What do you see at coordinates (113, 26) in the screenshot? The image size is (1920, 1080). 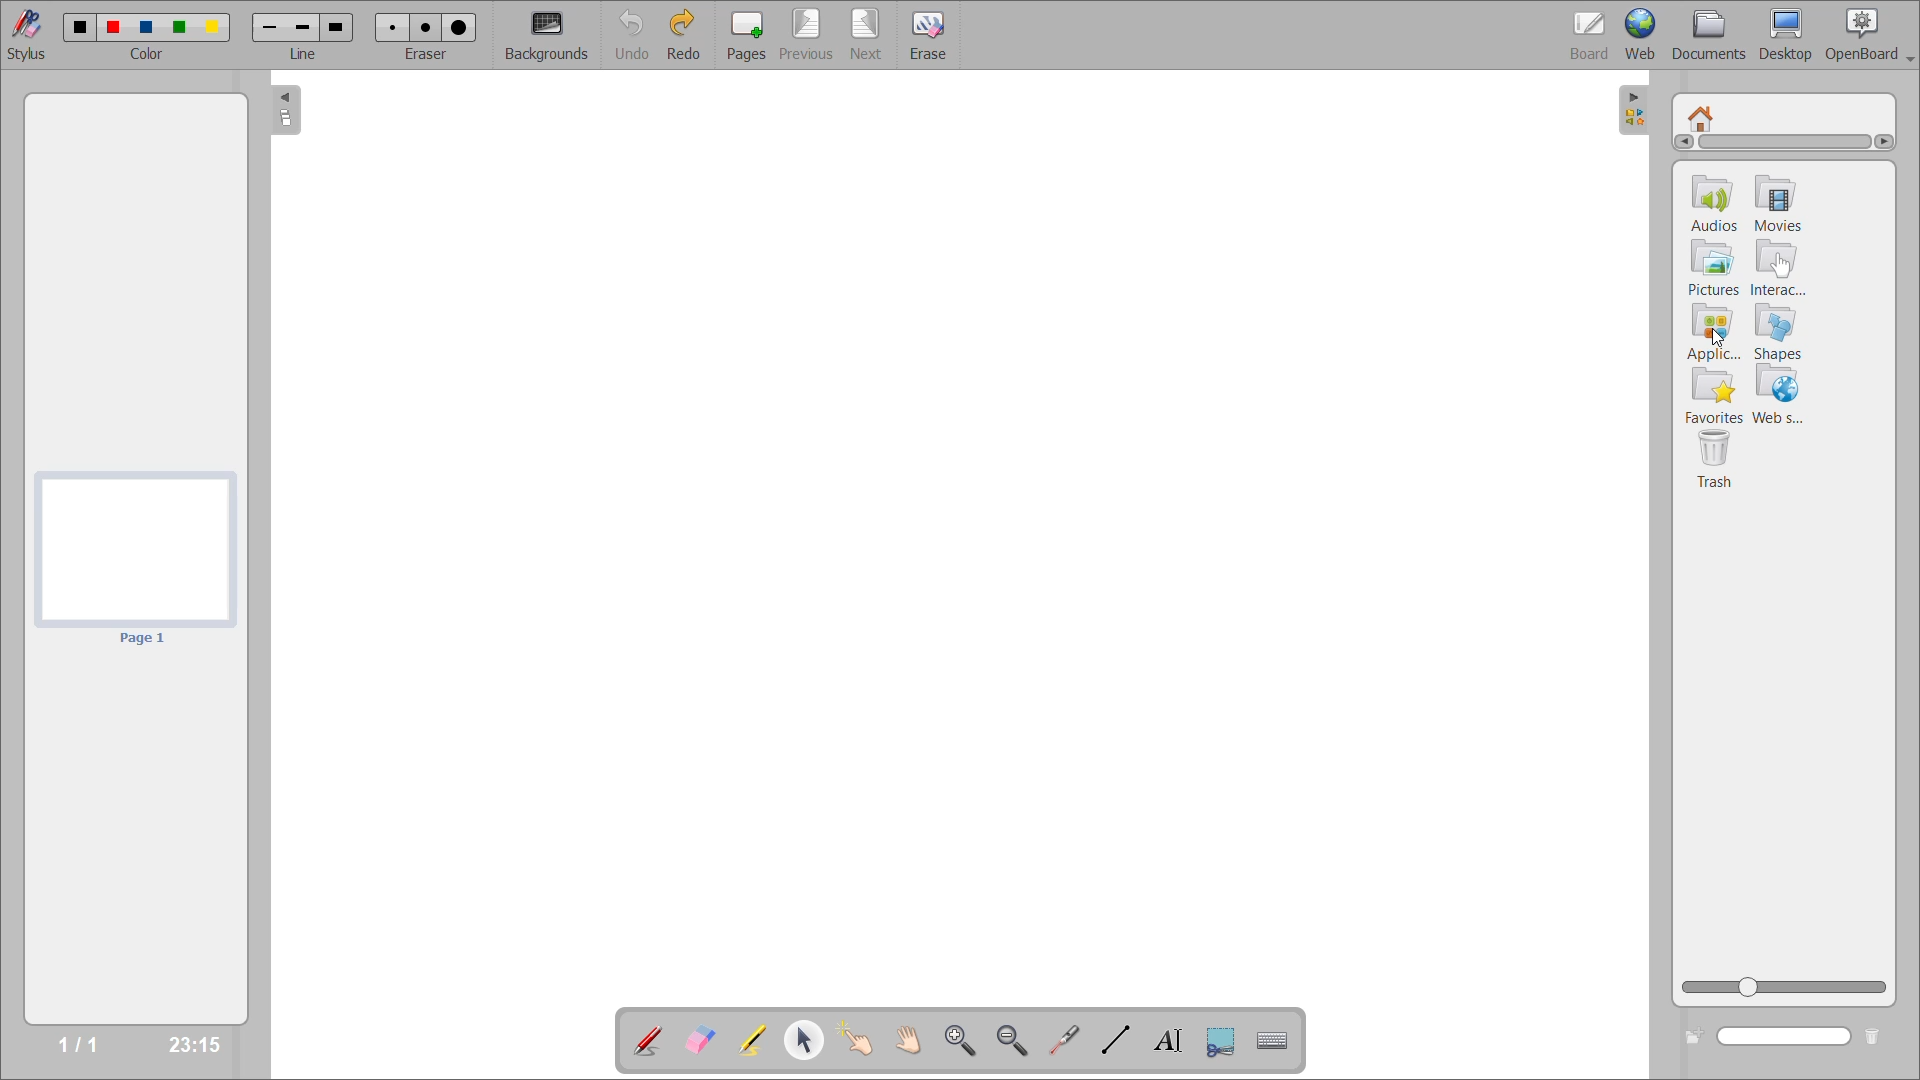 I see `color 2` at bounding box center [113, 26].